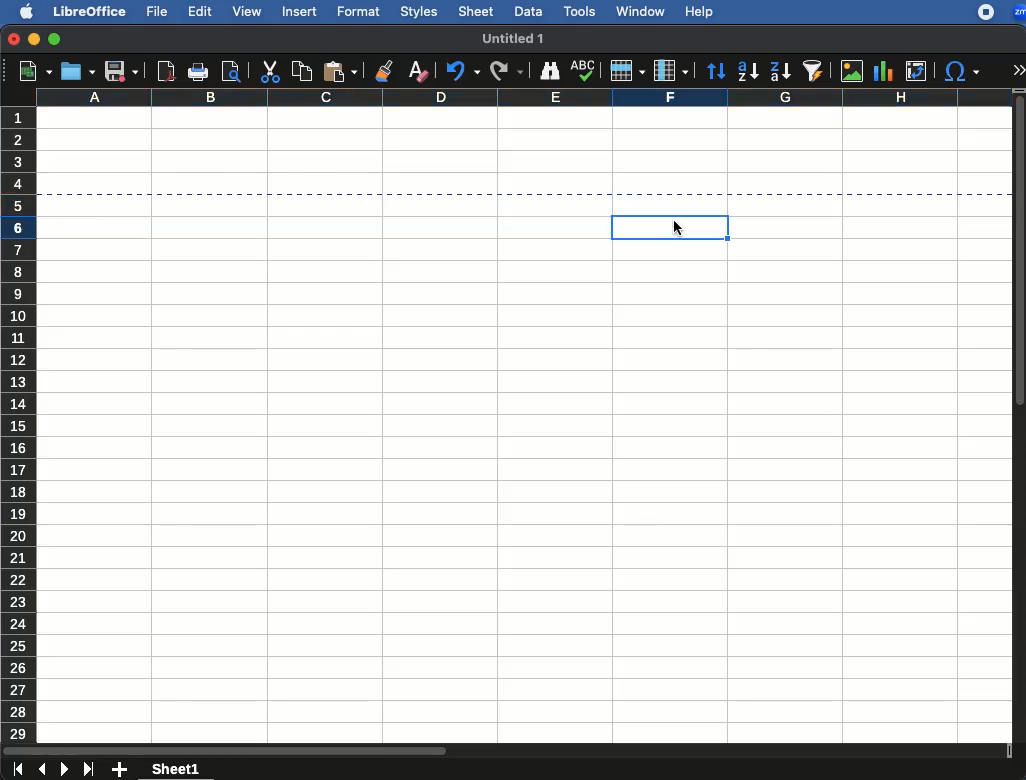 The height and width of the screenshot is (780, 1026). What do you see at coordinates (271, 71) in the screenshot?
I see `cut` at bounding box center [271, 71].